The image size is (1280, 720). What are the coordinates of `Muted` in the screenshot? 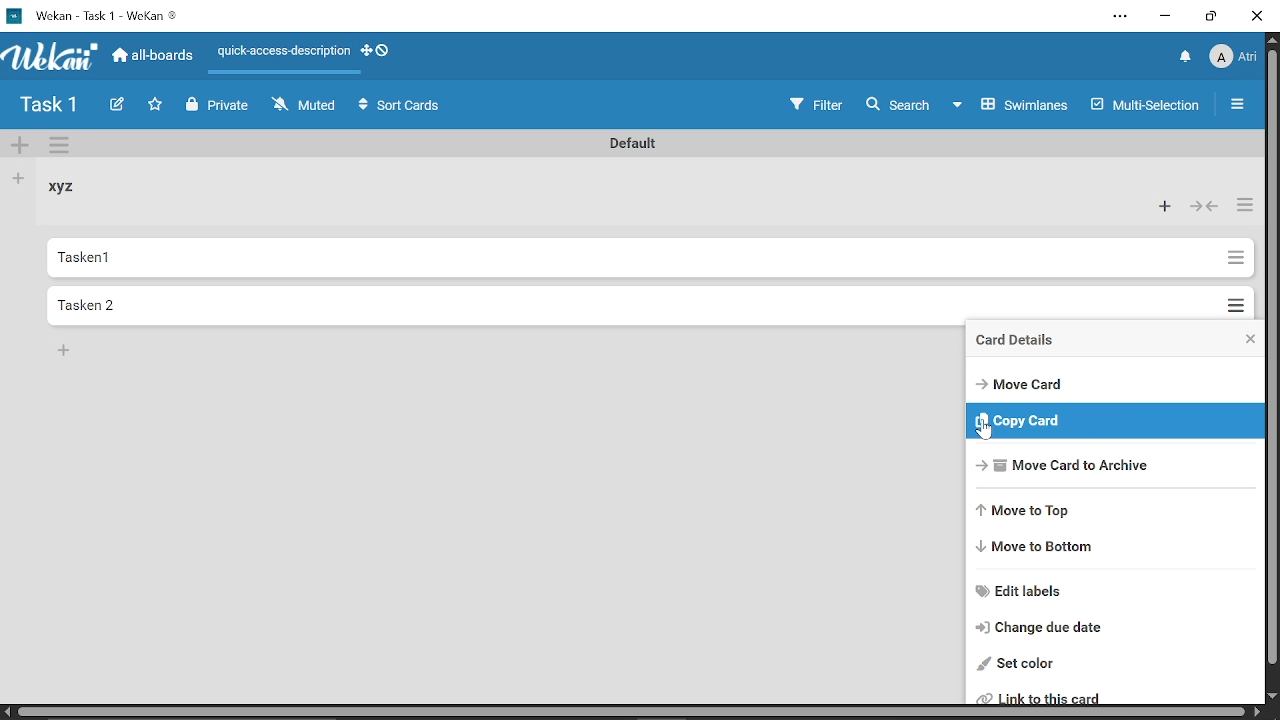 It's located at (306, 107).